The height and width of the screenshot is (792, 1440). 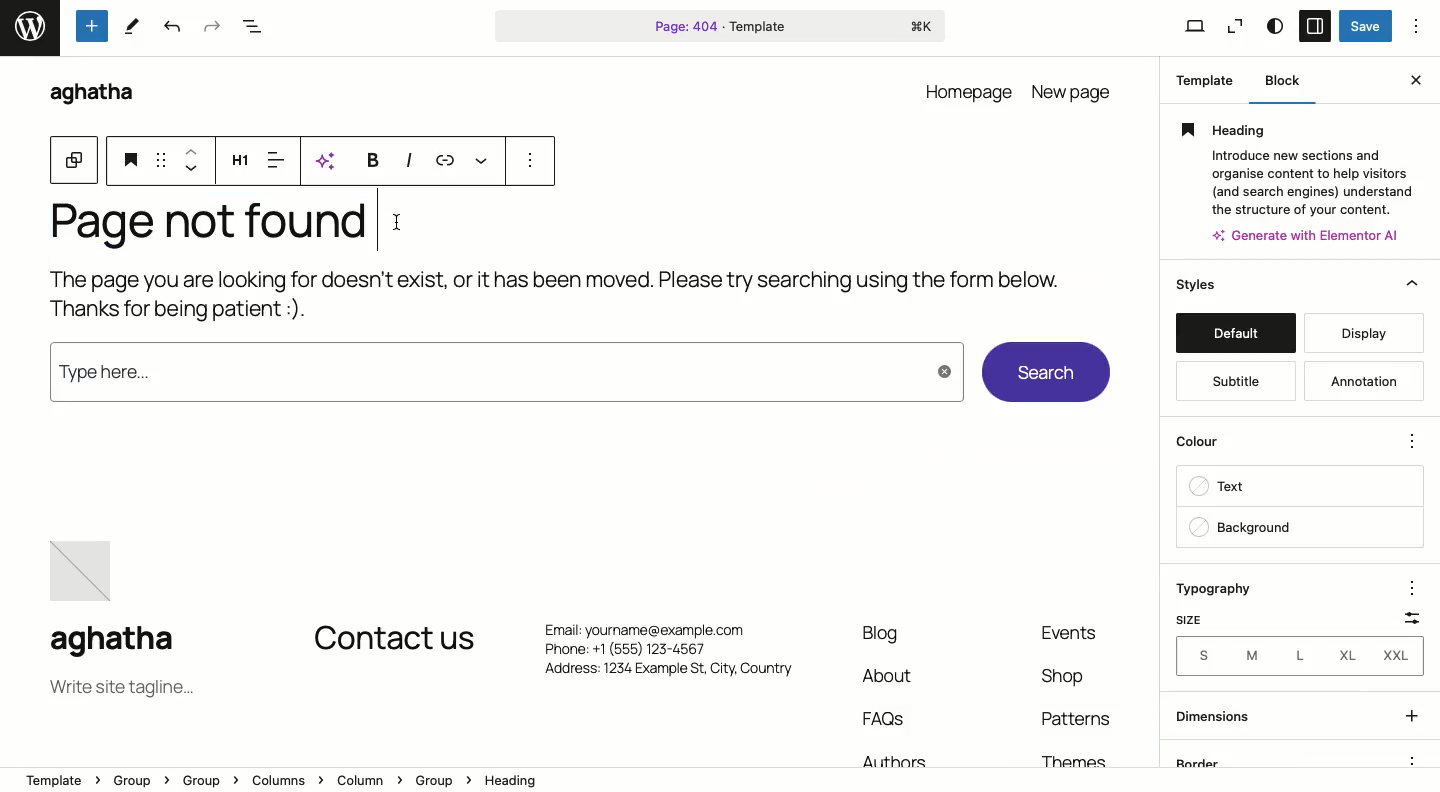 What do you see at coordinates (488, 161) in the screenshot?
I see `More` at bounding box center [488, 161].